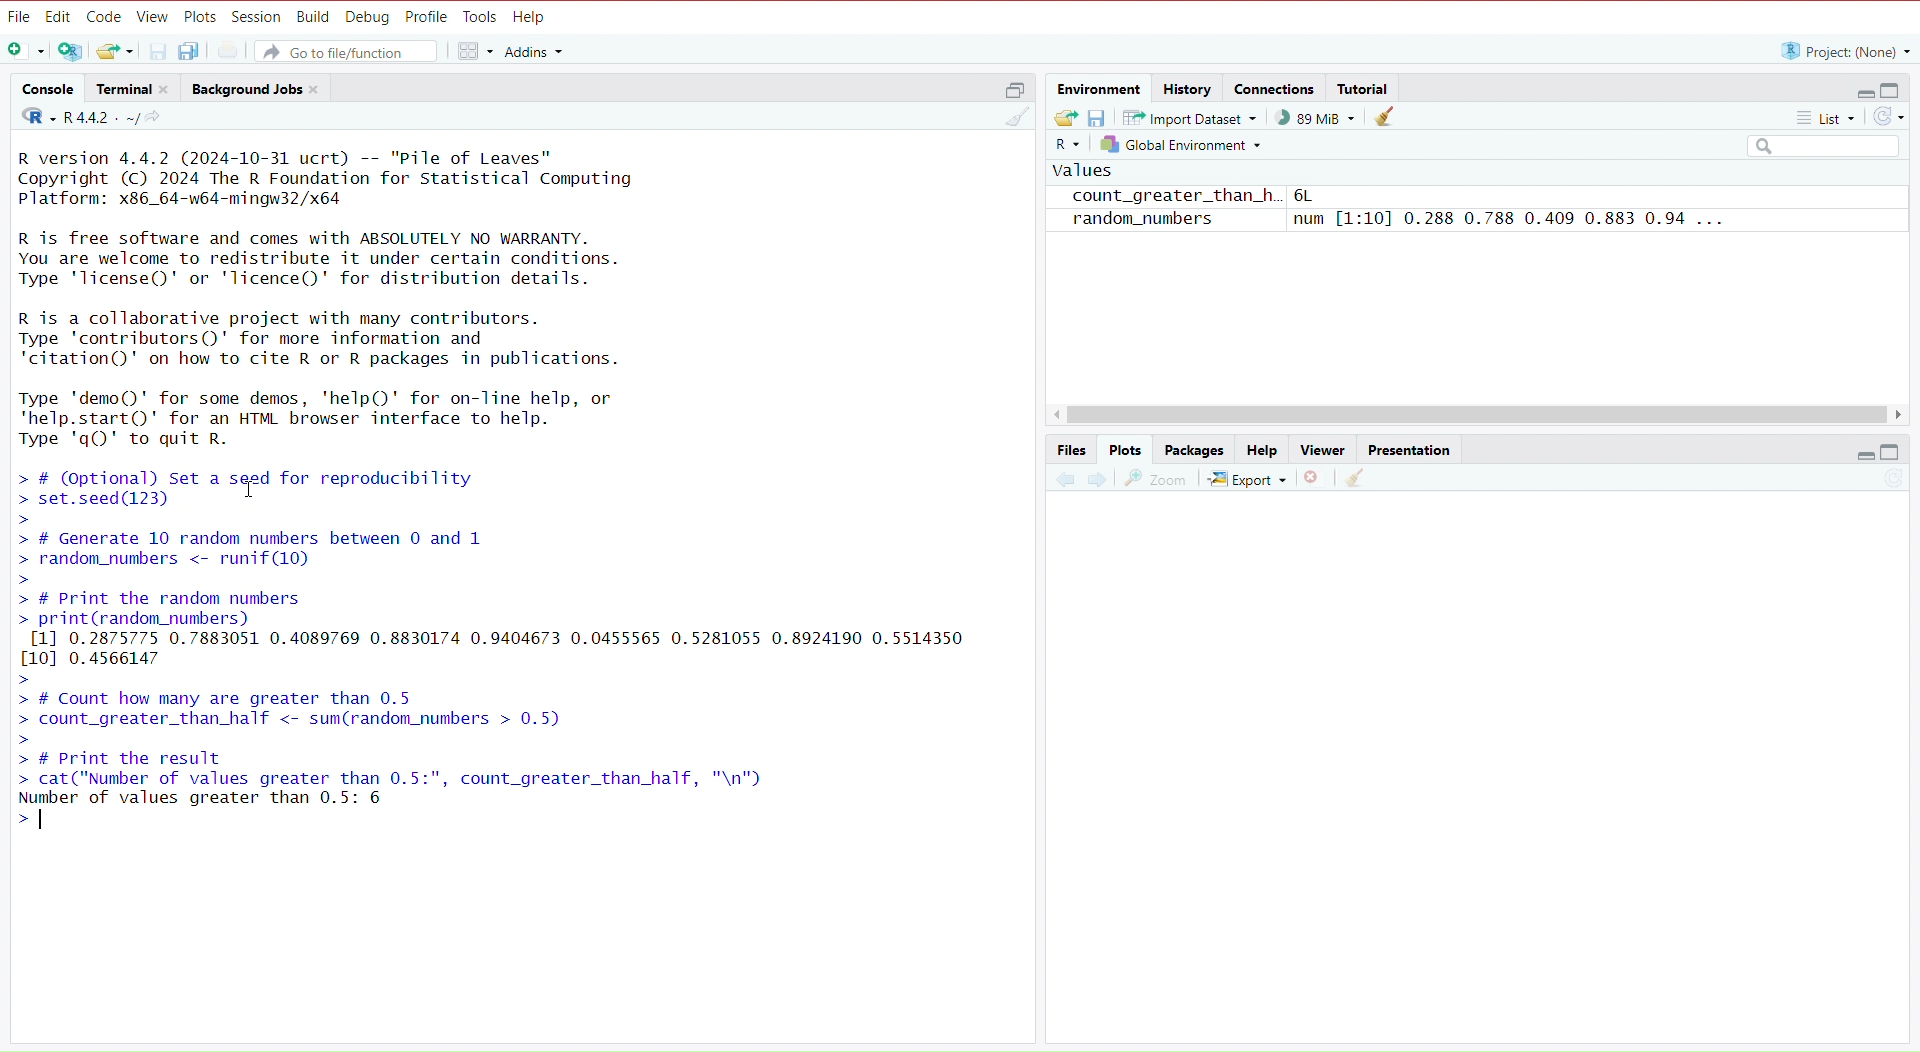 This screenshot has width=1920, height=1052. I want to click on Build, so click(313, 16).